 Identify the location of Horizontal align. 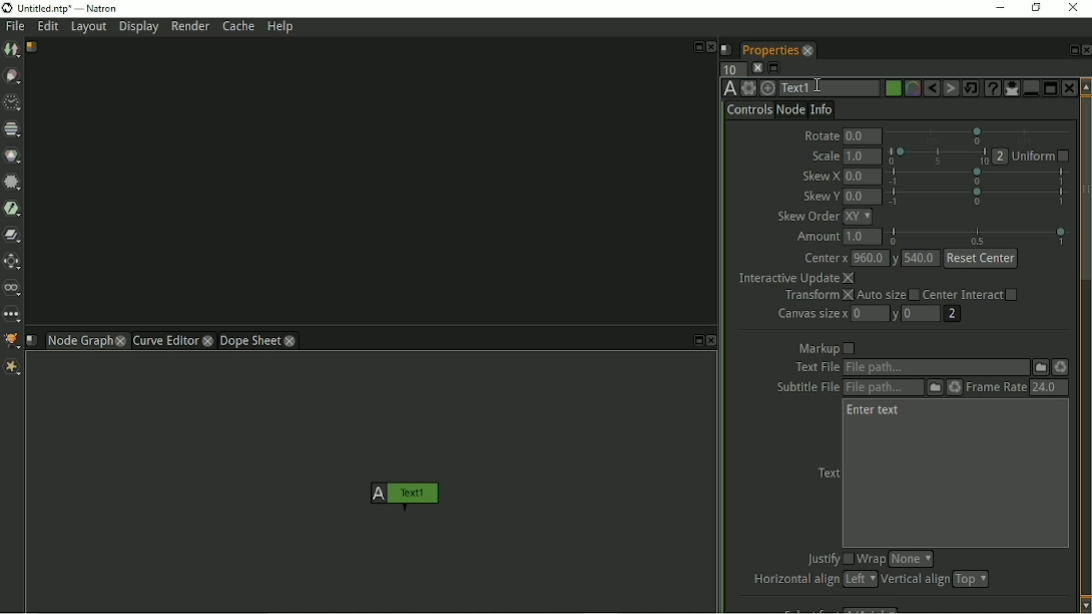
(793, 580).